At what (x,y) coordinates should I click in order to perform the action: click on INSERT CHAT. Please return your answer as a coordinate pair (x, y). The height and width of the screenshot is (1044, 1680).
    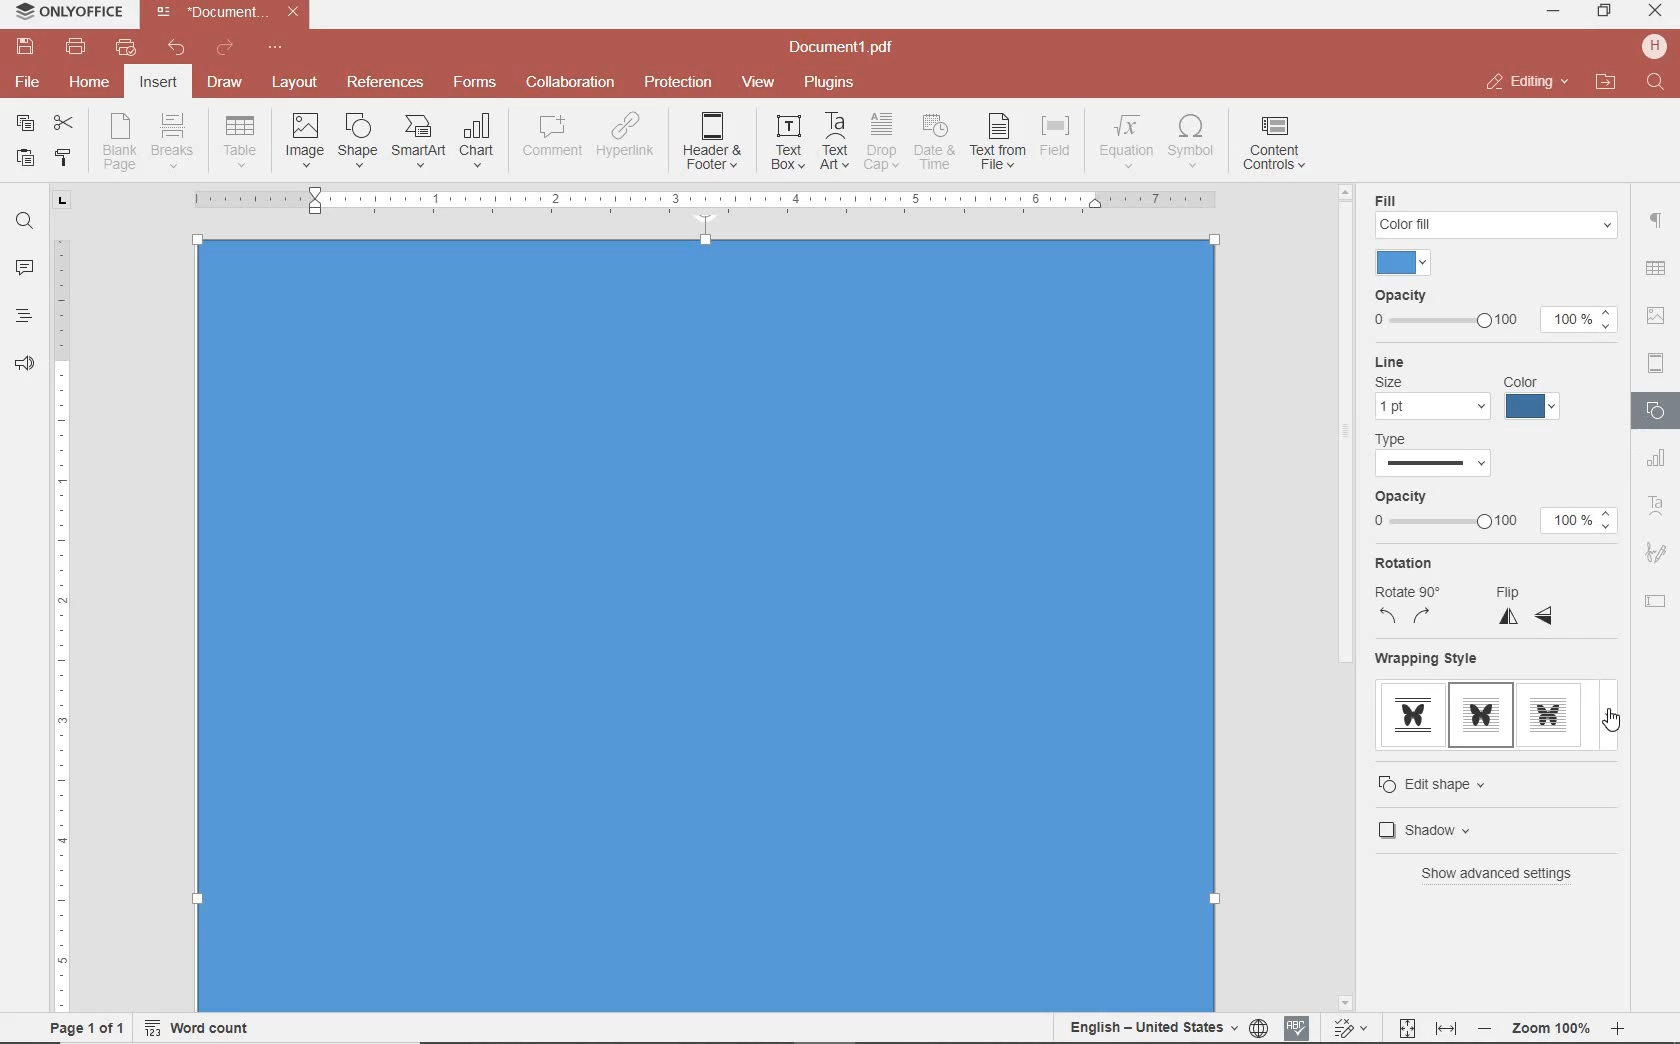
    Looking at the image, I should click on (477, 142).